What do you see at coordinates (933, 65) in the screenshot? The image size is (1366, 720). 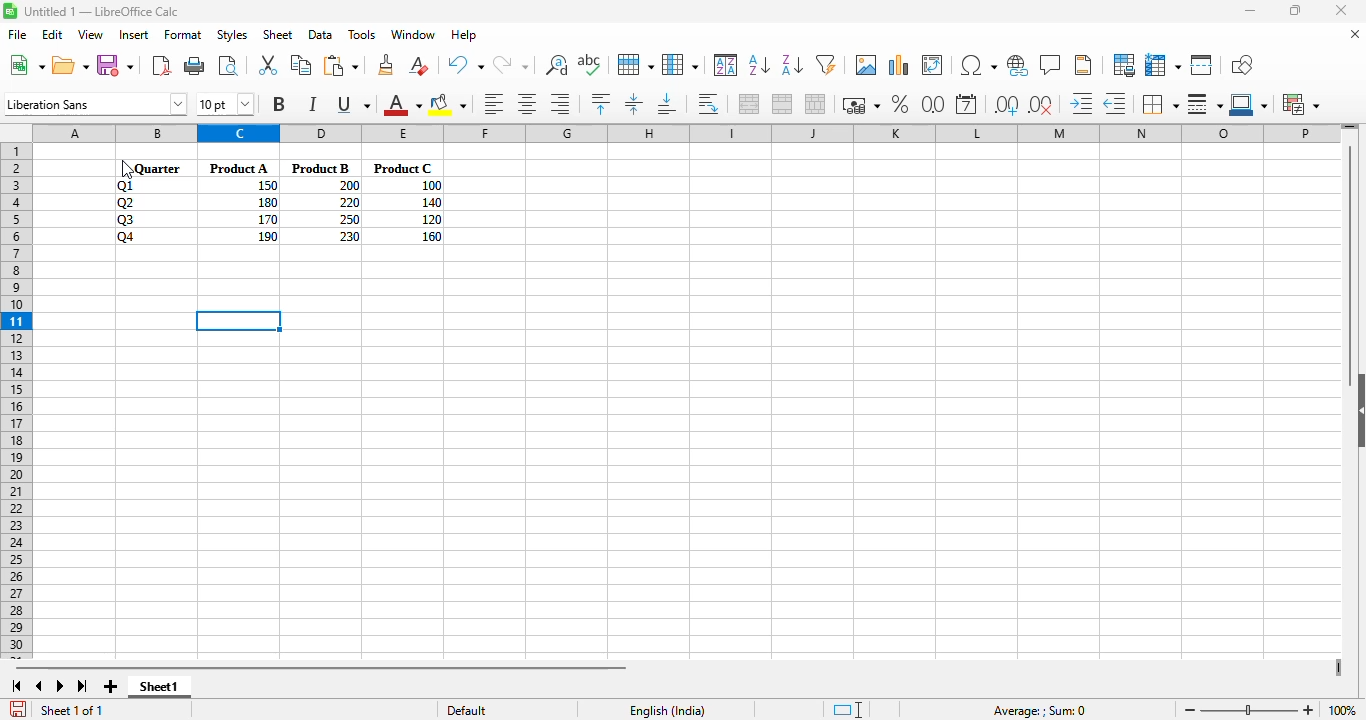 I see `insert or edit pivot table` at bounding box center [933, 65].